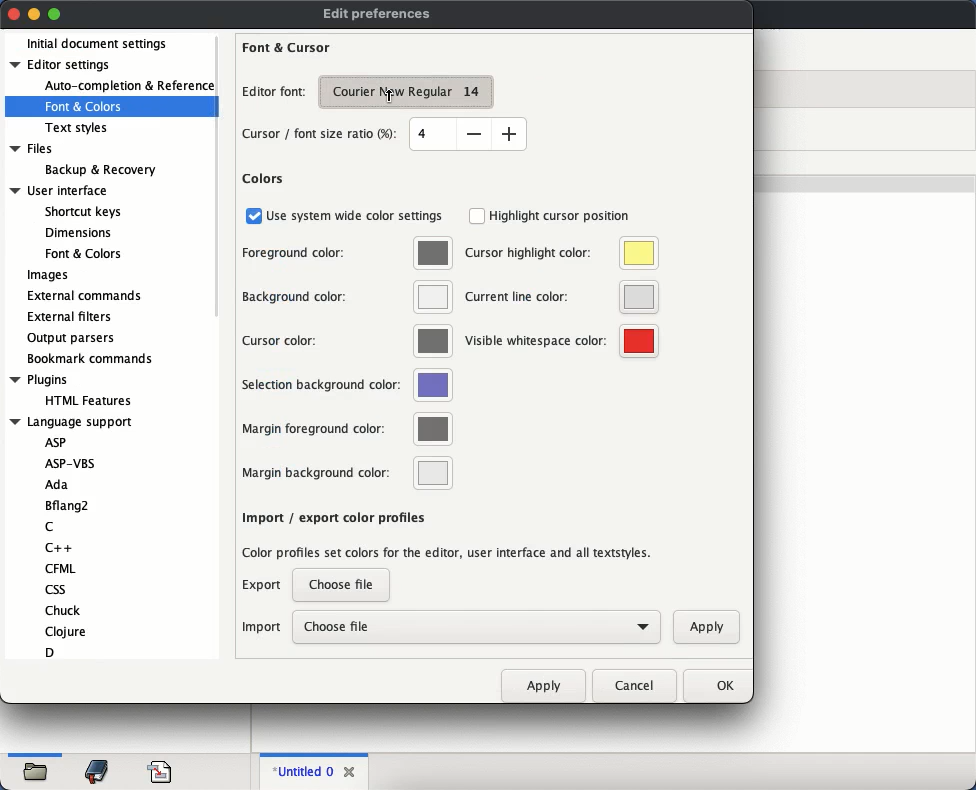  I want to click on output parsers, so click(73, 338).